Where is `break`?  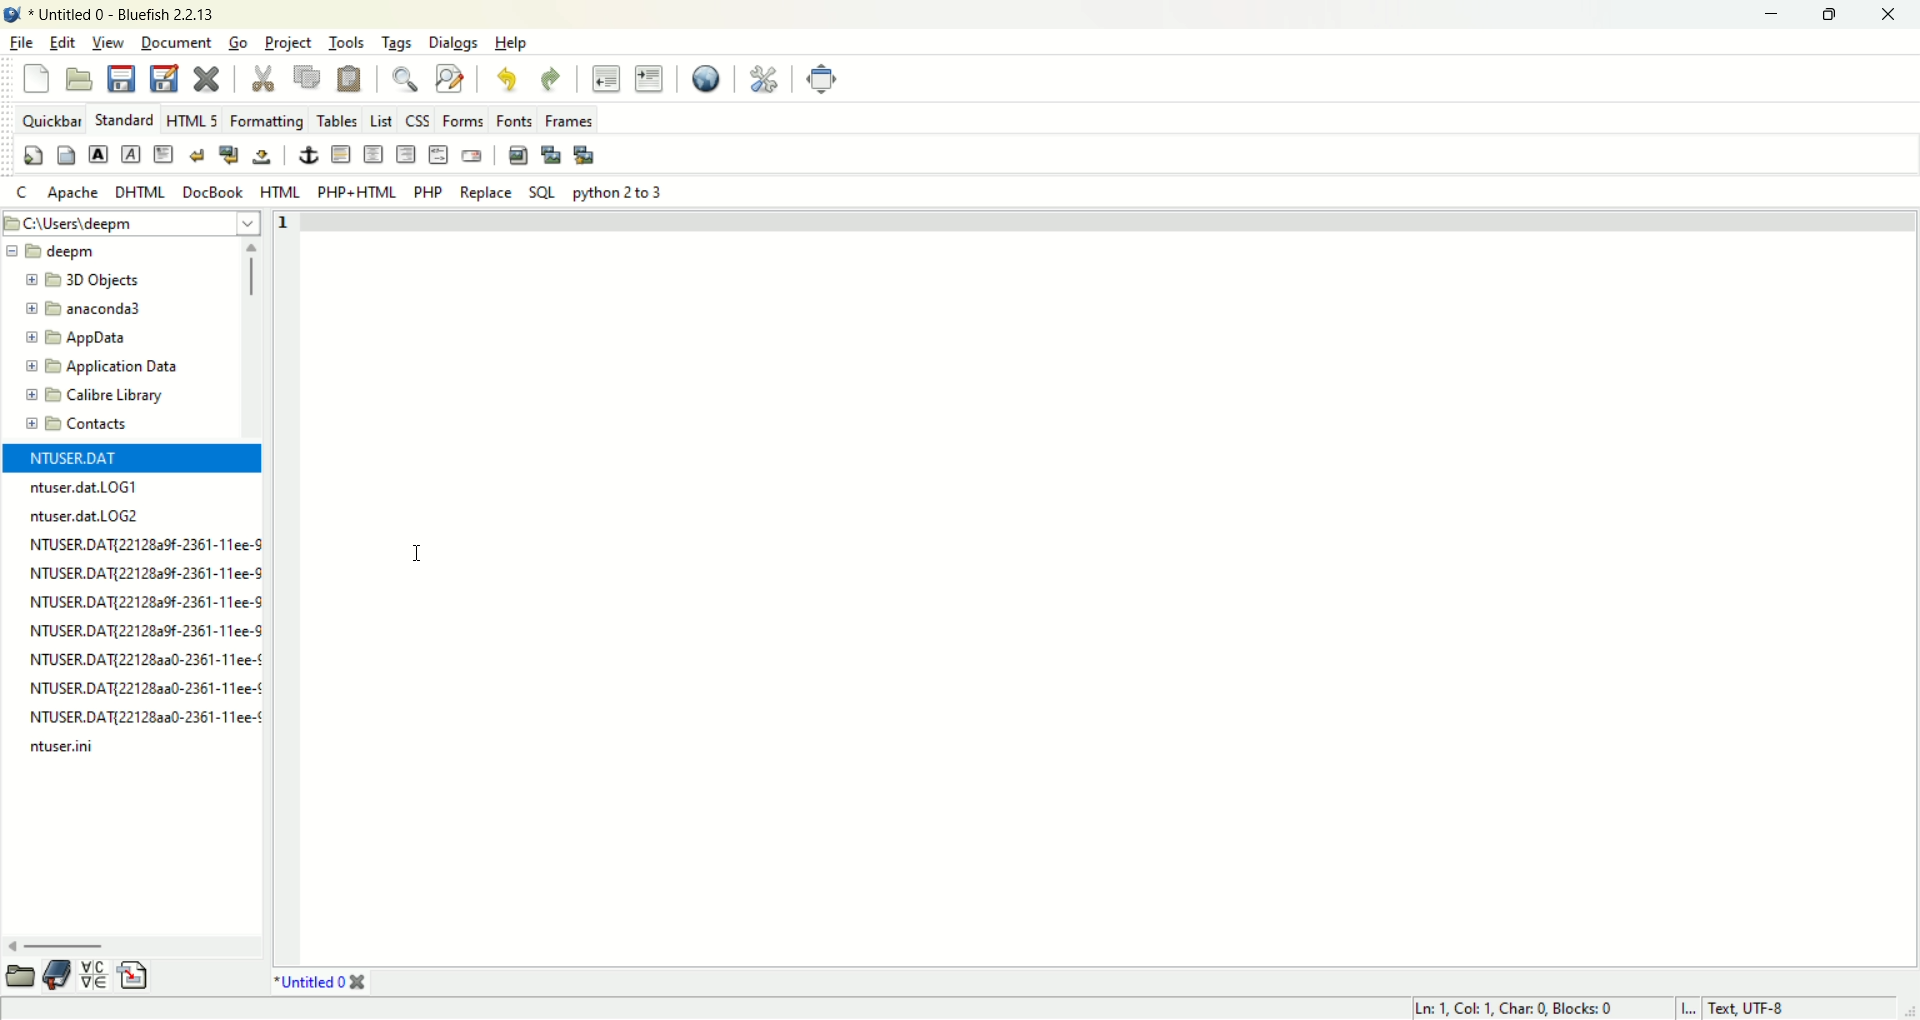
break is located at coordinates (199, 154).